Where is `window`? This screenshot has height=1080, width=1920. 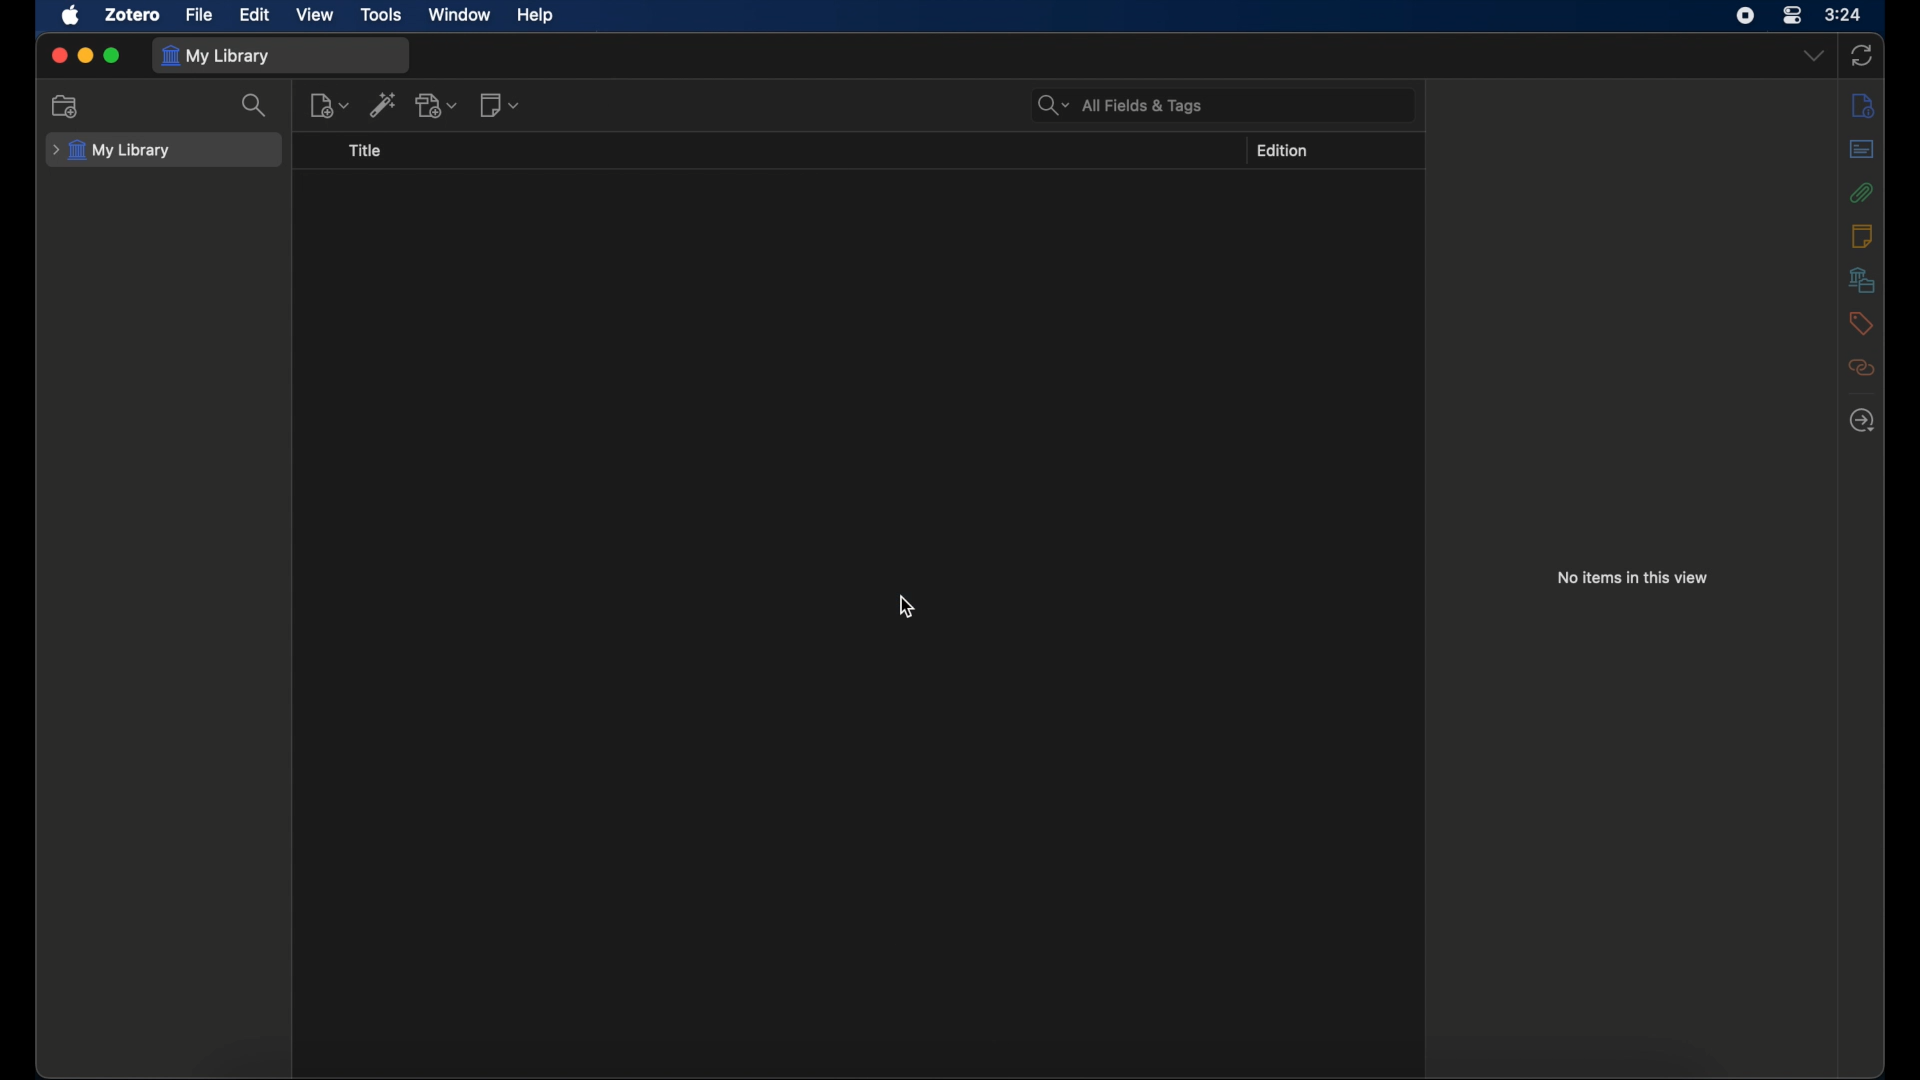
window is located at coordinates (460, 13).